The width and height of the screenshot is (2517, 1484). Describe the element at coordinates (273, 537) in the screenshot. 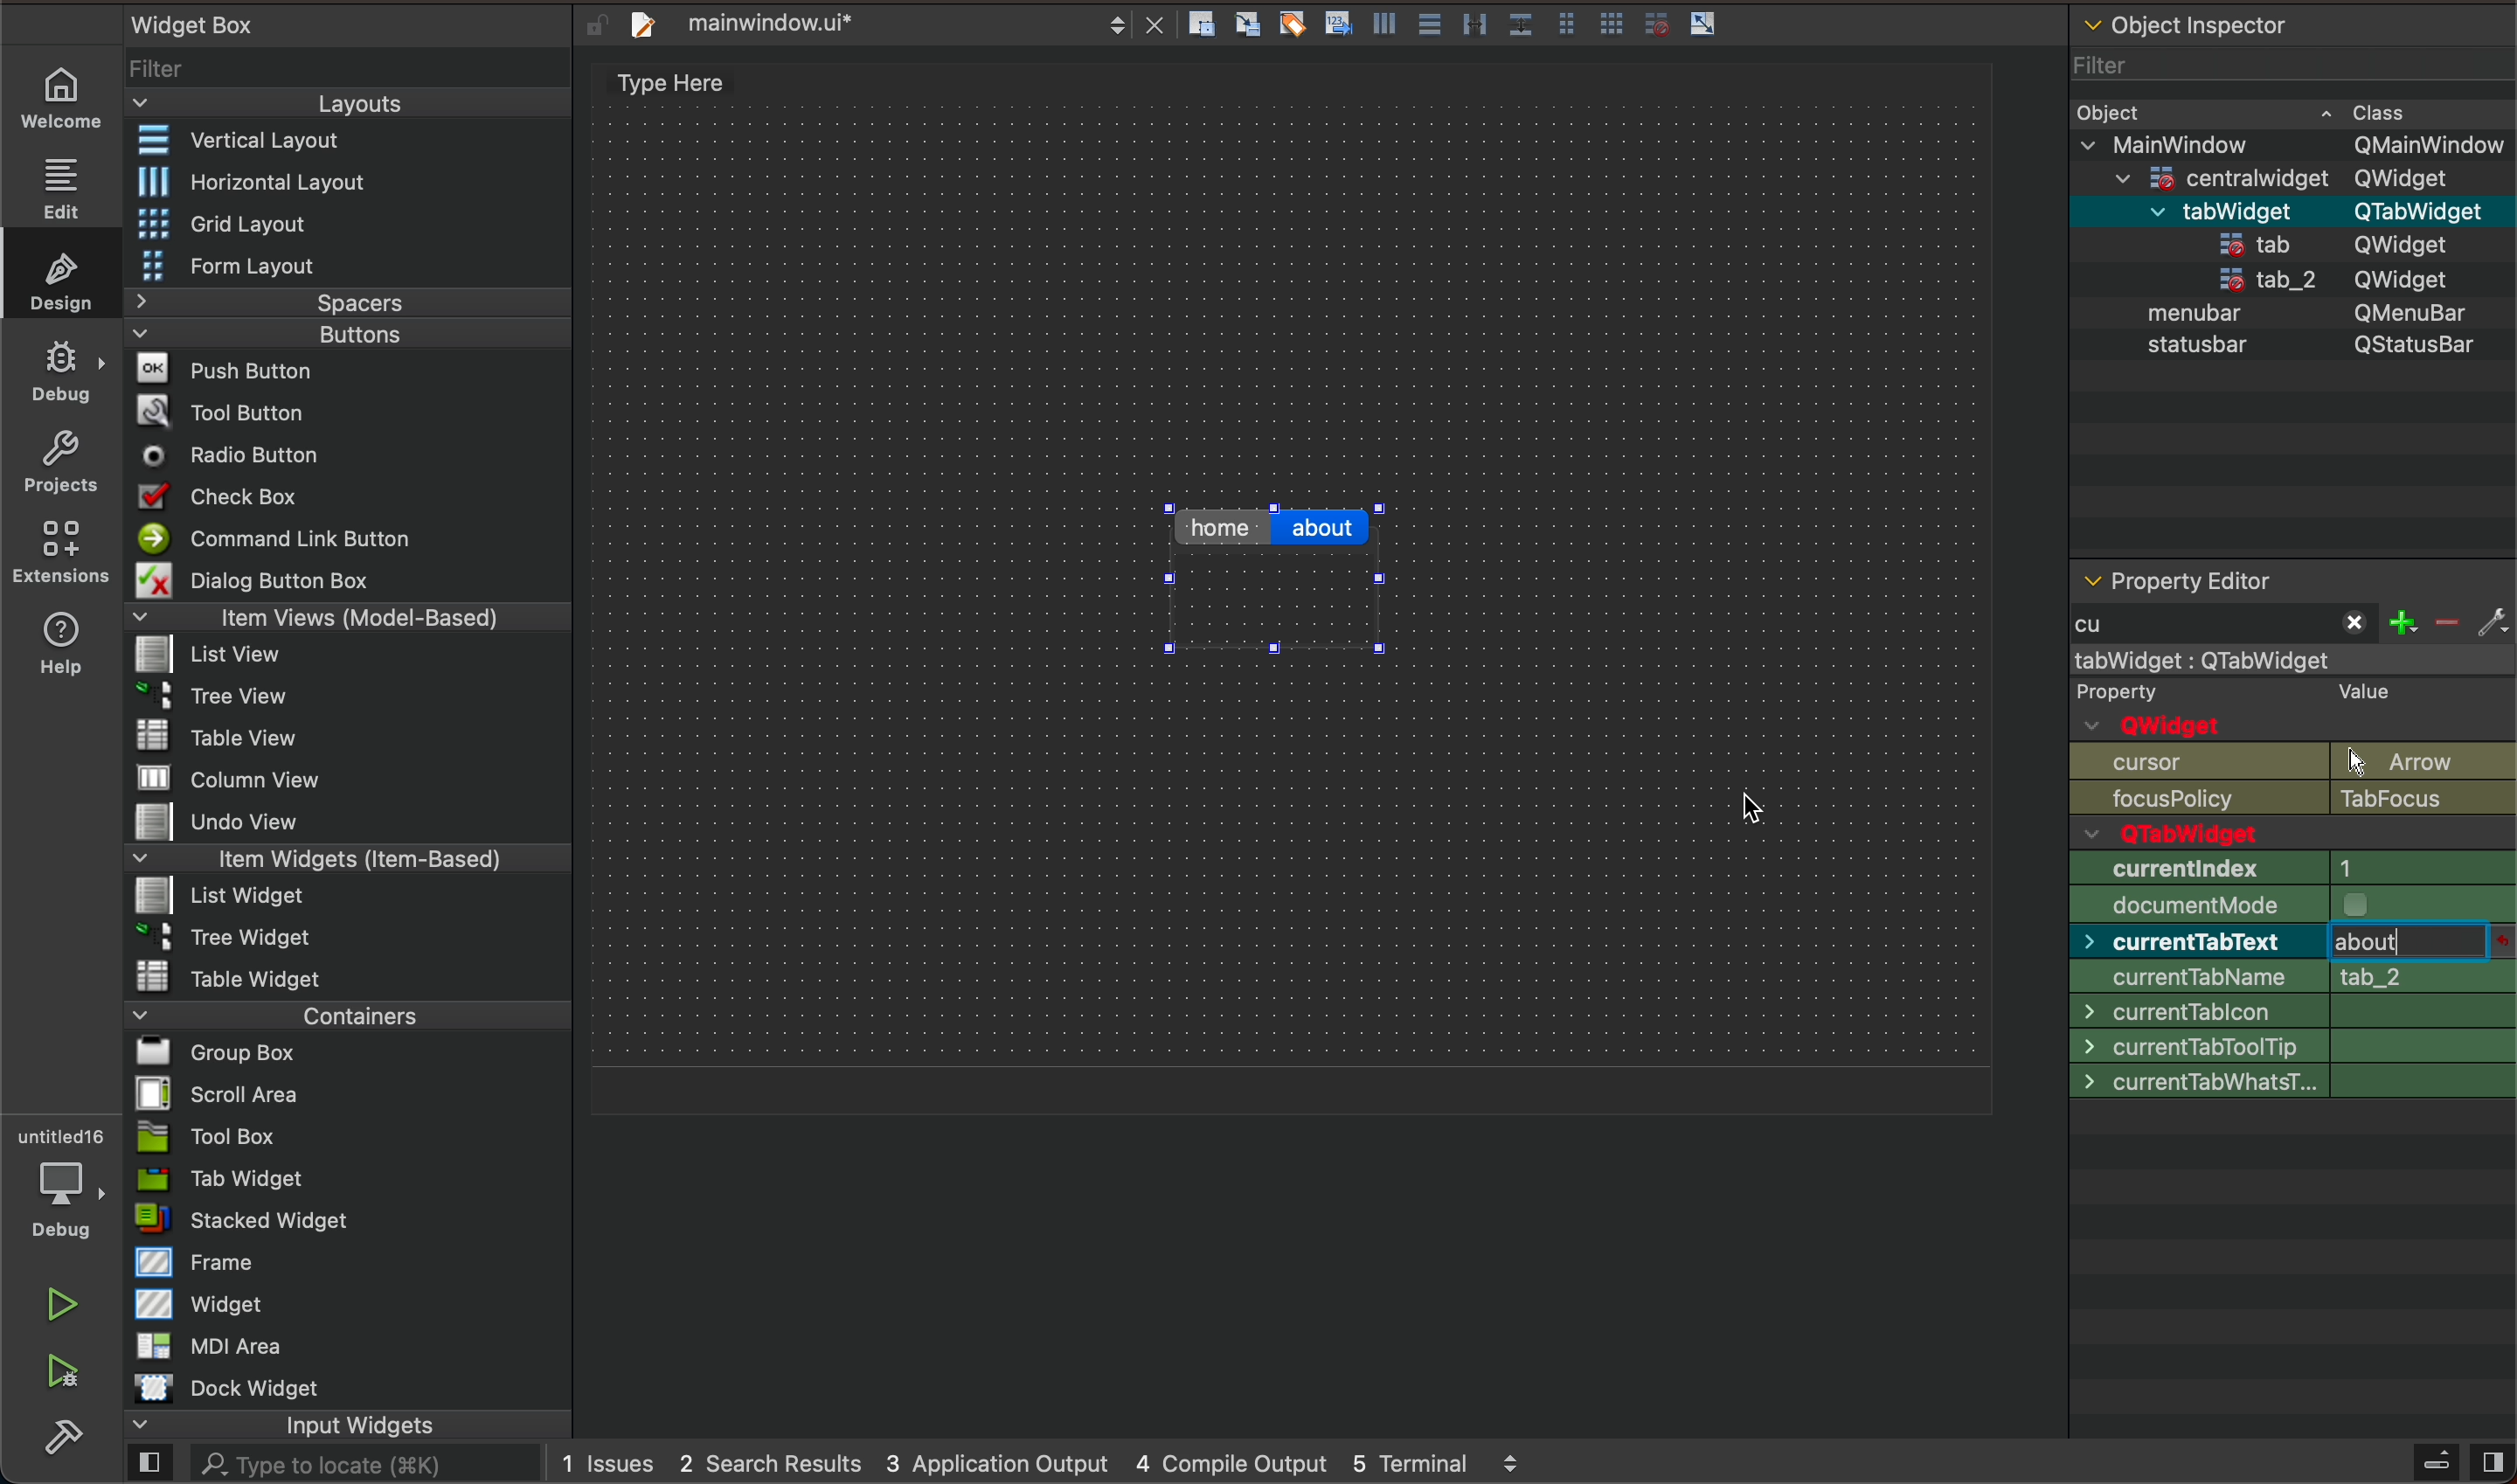

I see ` Command Link Button` at that location.